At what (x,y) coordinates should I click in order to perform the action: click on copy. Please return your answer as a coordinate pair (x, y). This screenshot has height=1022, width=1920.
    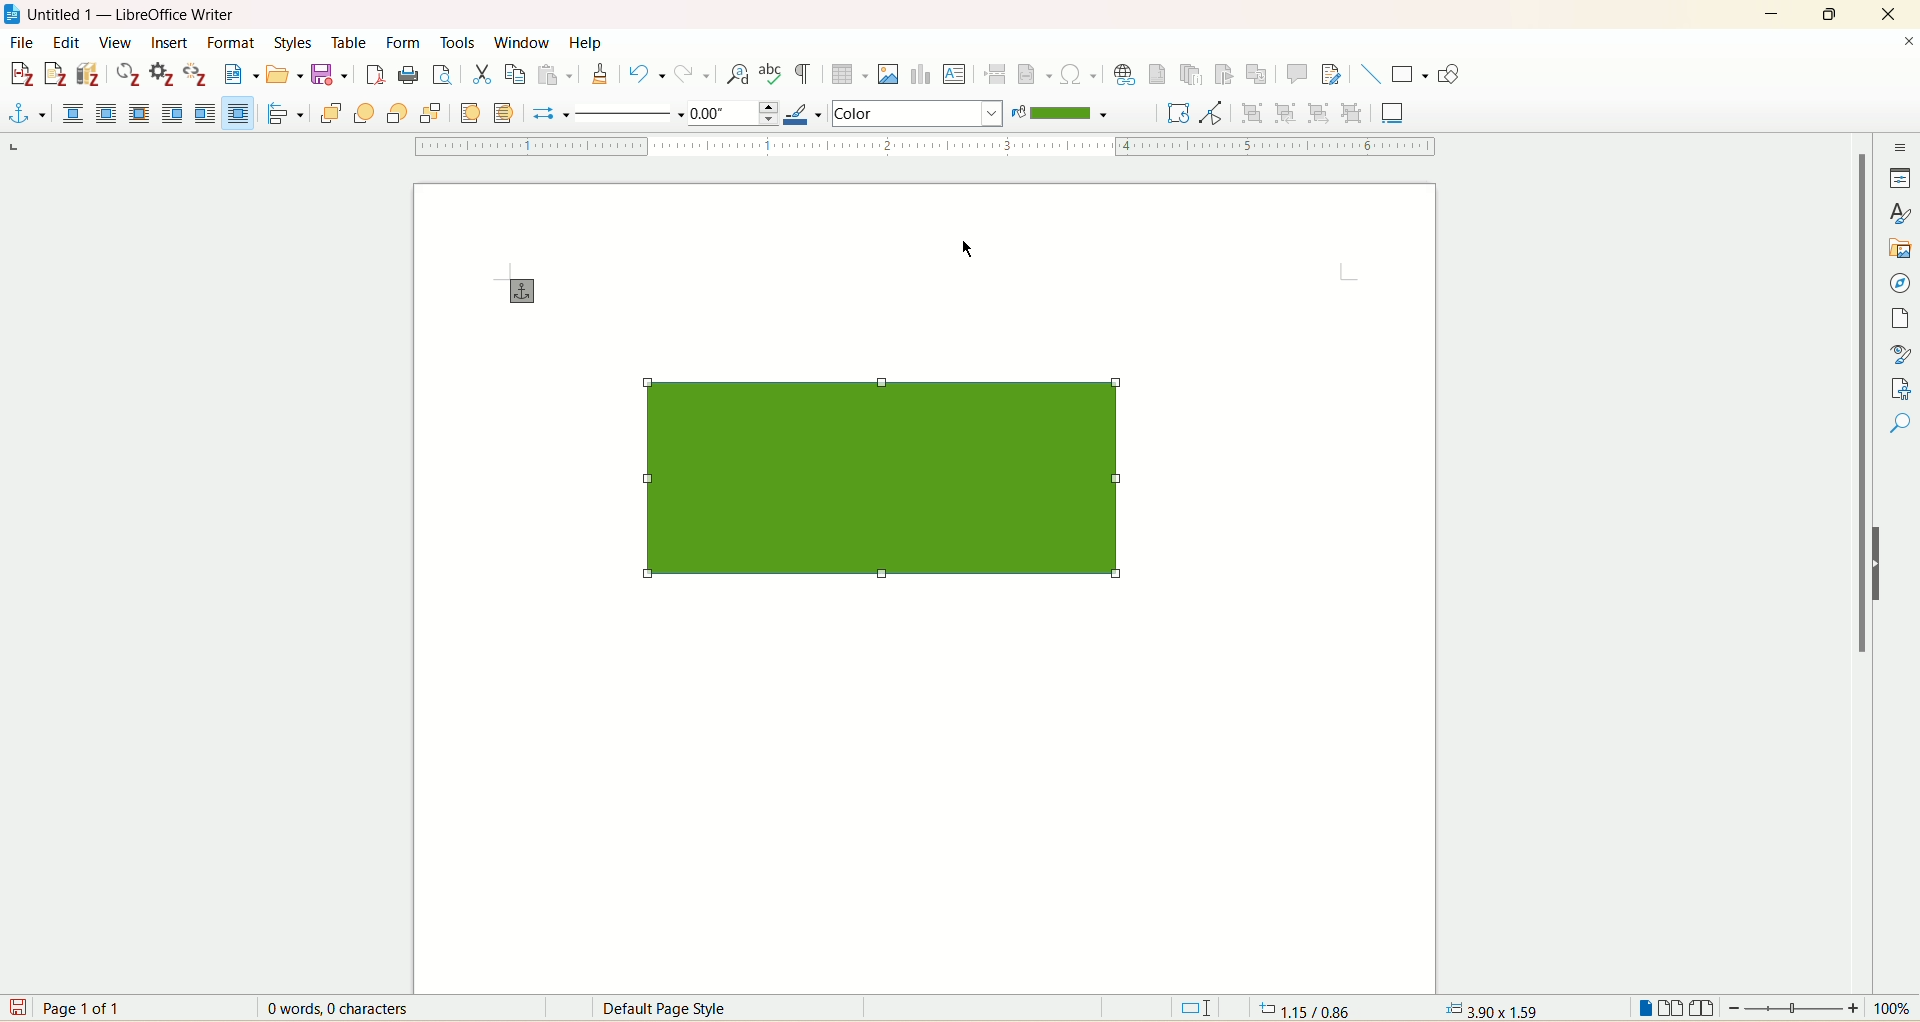
    Looking at the image, I should click on (512, 74).